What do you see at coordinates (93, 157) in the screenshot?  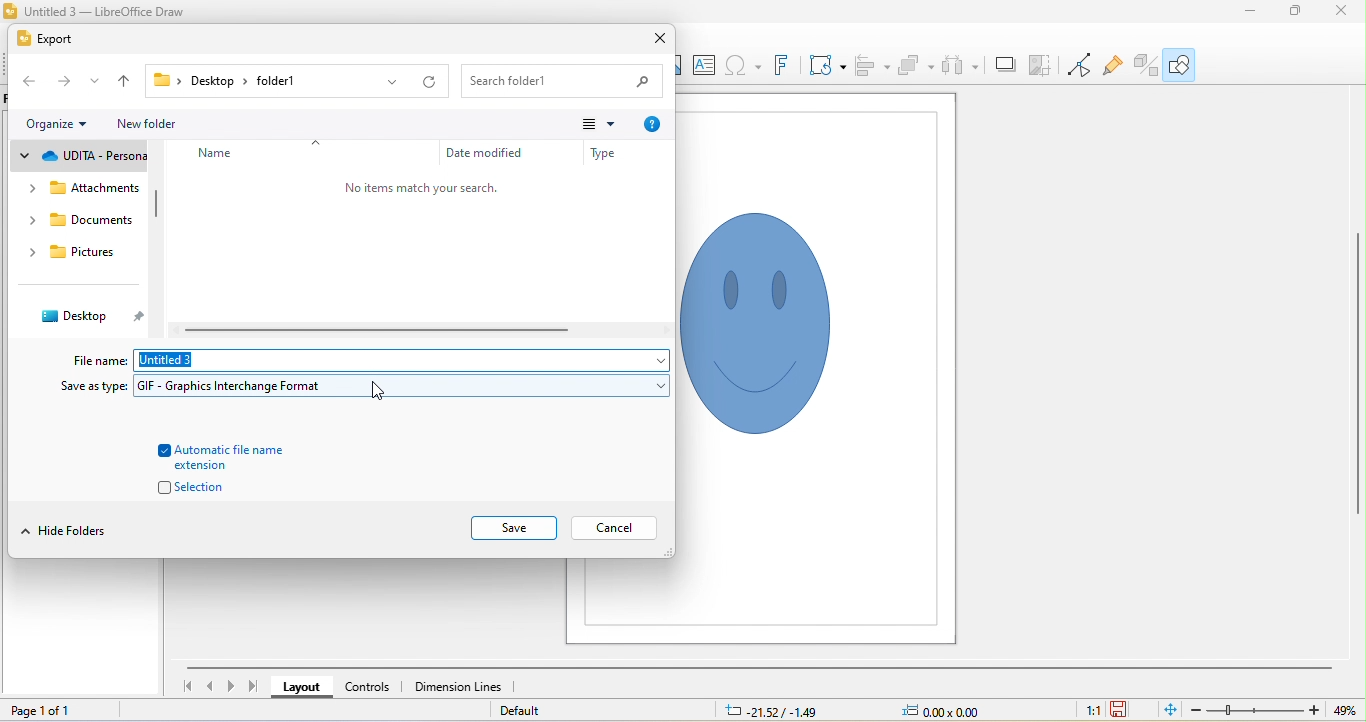 I see `udita personal` at bounding box center [93, 157].